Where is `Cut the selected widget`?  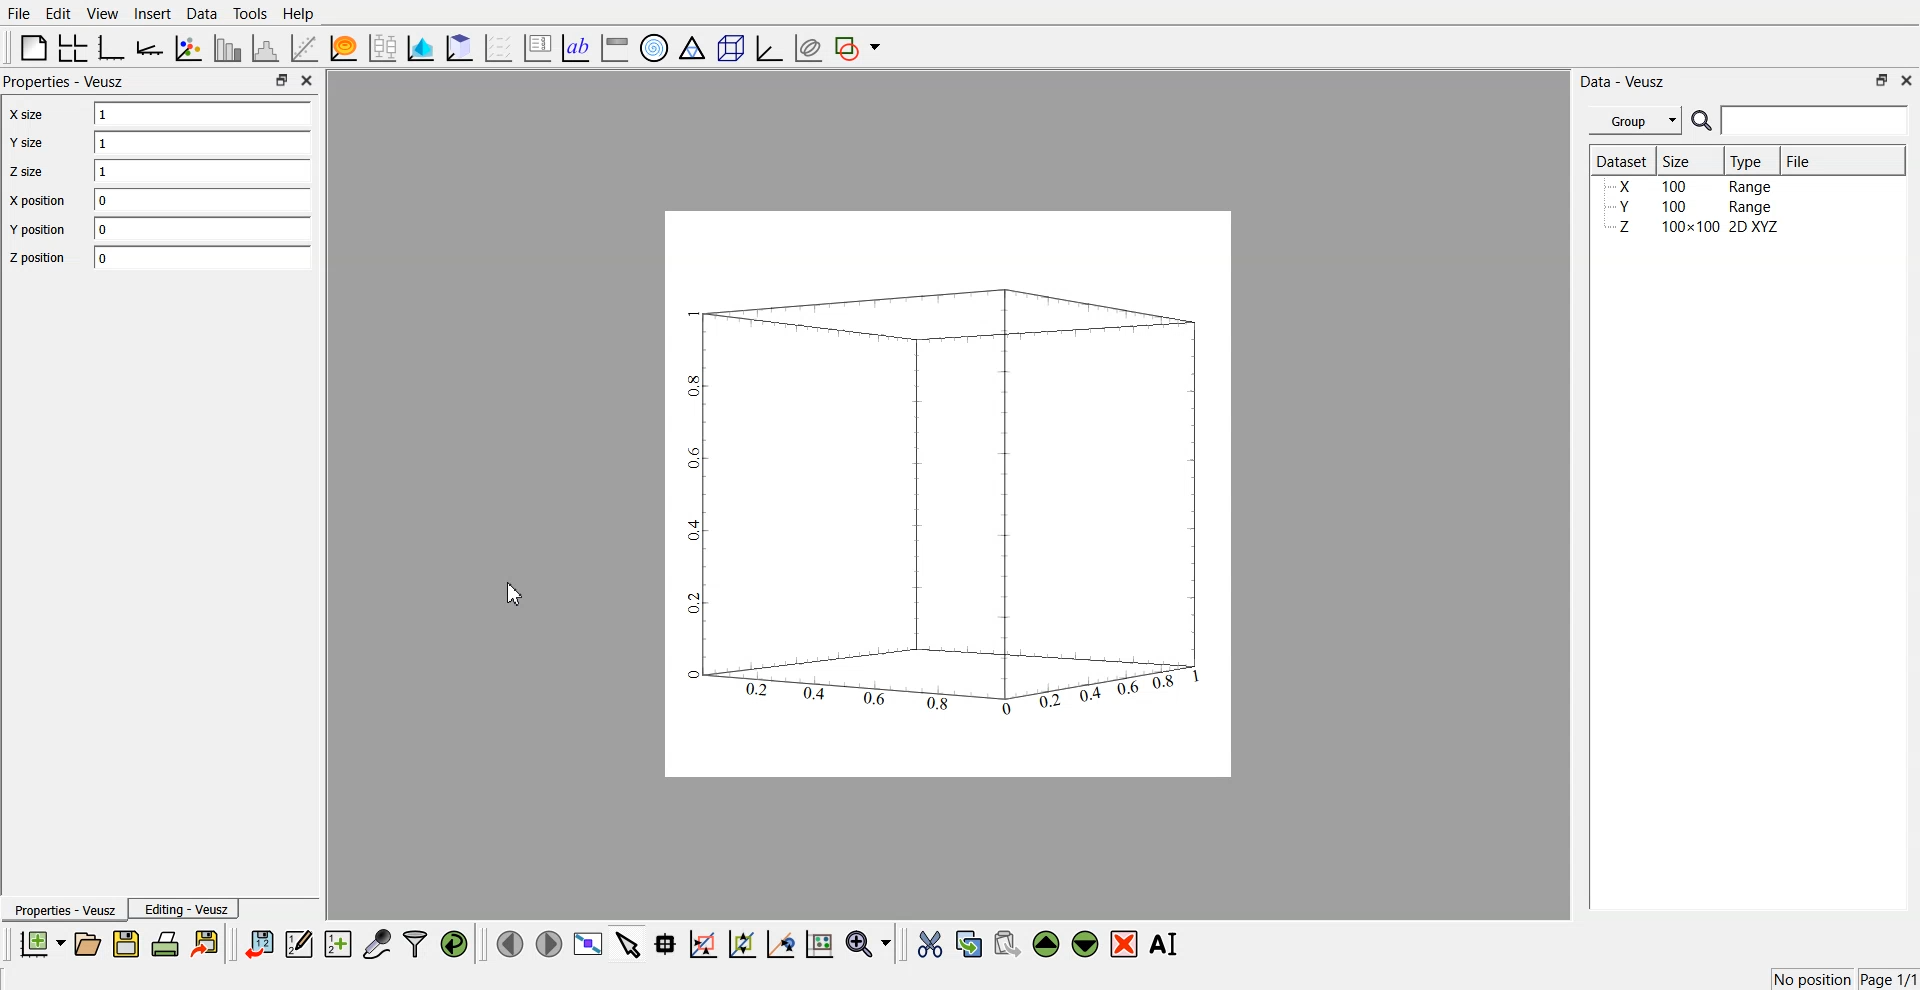 Cut the selected widget is located at coordinates (930, 945).